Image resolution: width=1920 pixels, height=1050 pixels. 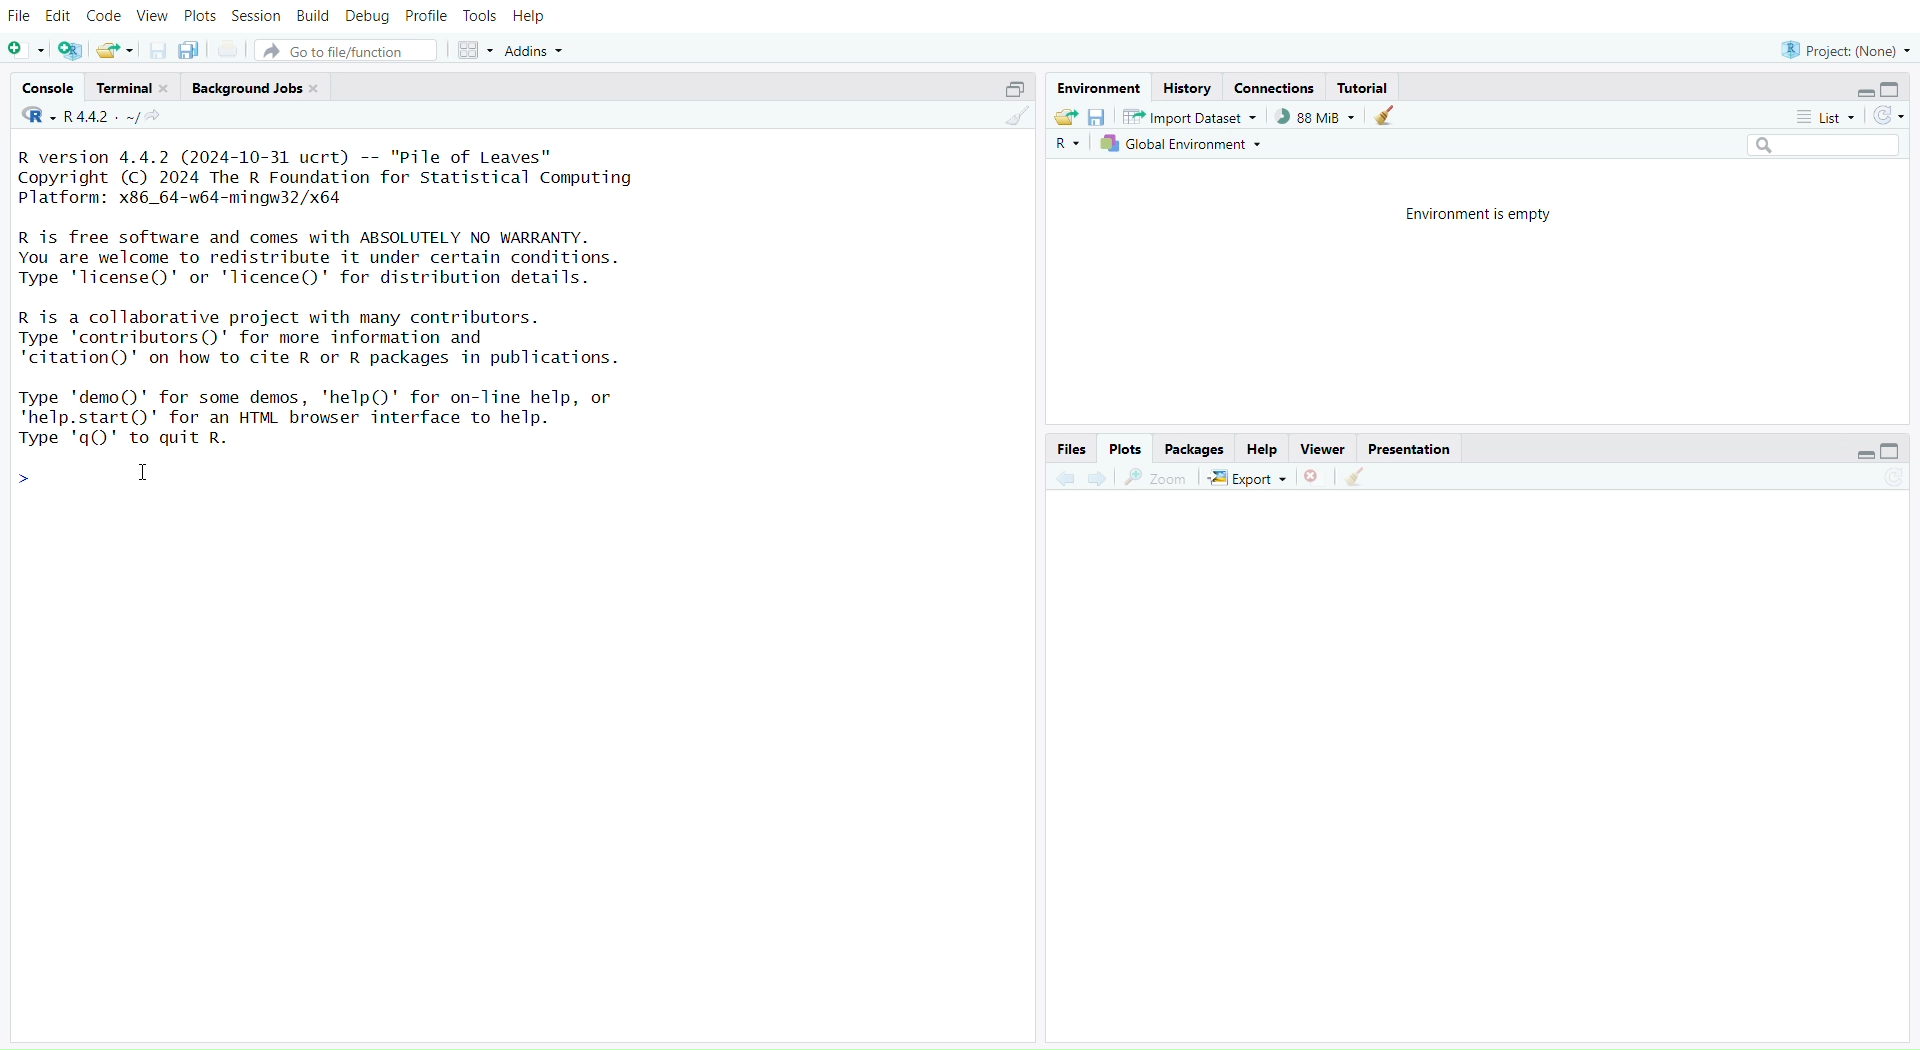 I want to click on empty plot area, so click(x=1496, y=775).